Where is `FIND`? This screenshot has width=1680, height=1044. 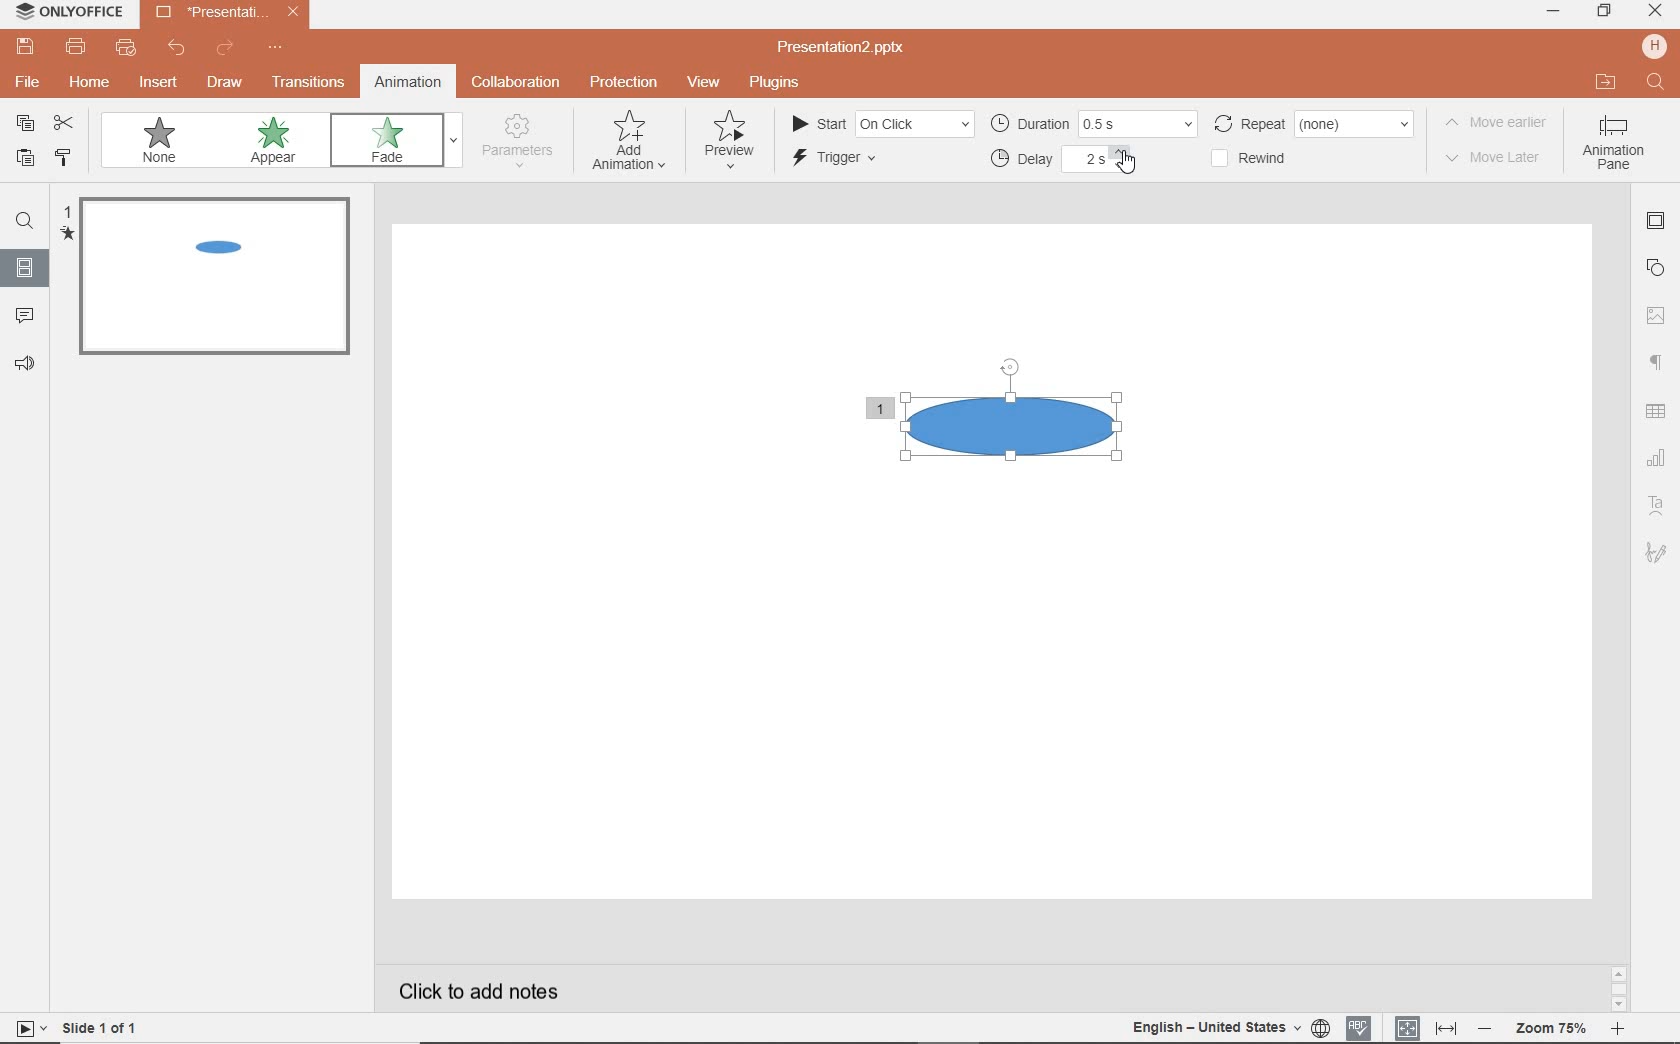
FIND is located at coordinates (26, 223).